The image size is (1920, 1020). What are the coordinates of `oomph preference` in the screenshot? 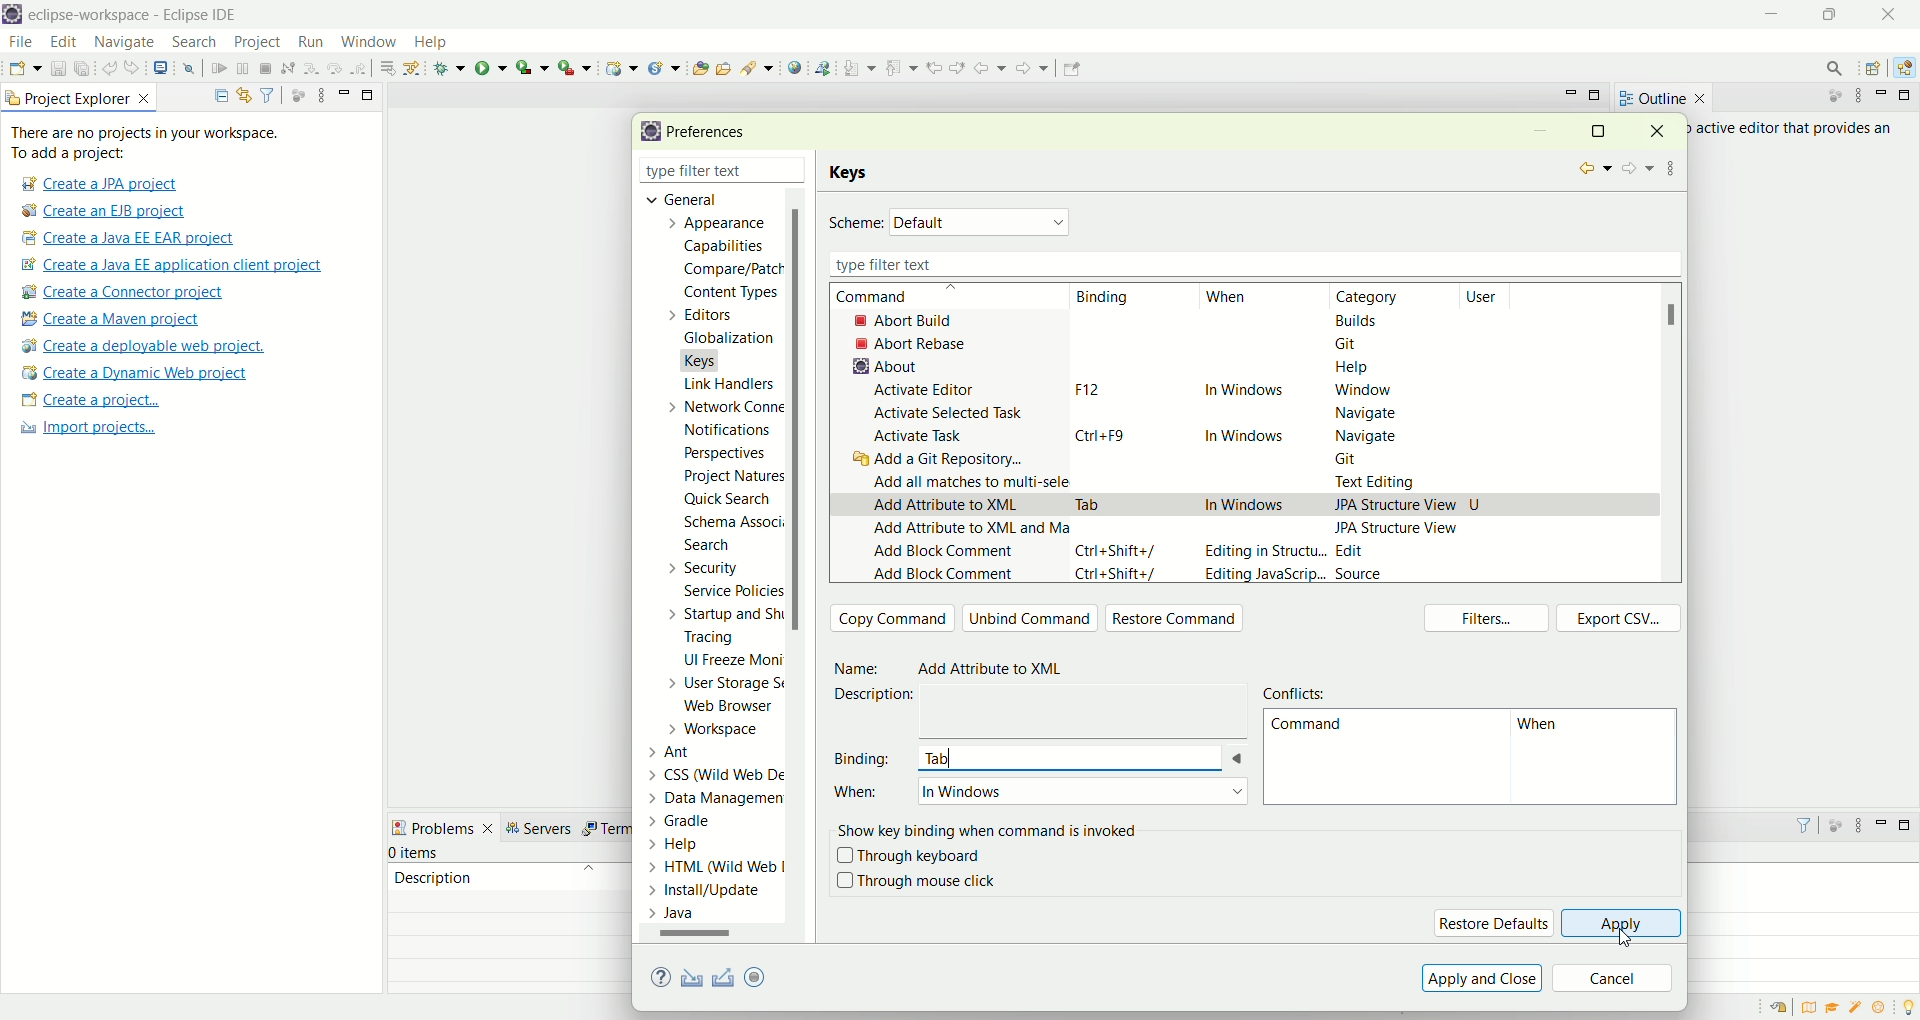 It's located at (758, 976).